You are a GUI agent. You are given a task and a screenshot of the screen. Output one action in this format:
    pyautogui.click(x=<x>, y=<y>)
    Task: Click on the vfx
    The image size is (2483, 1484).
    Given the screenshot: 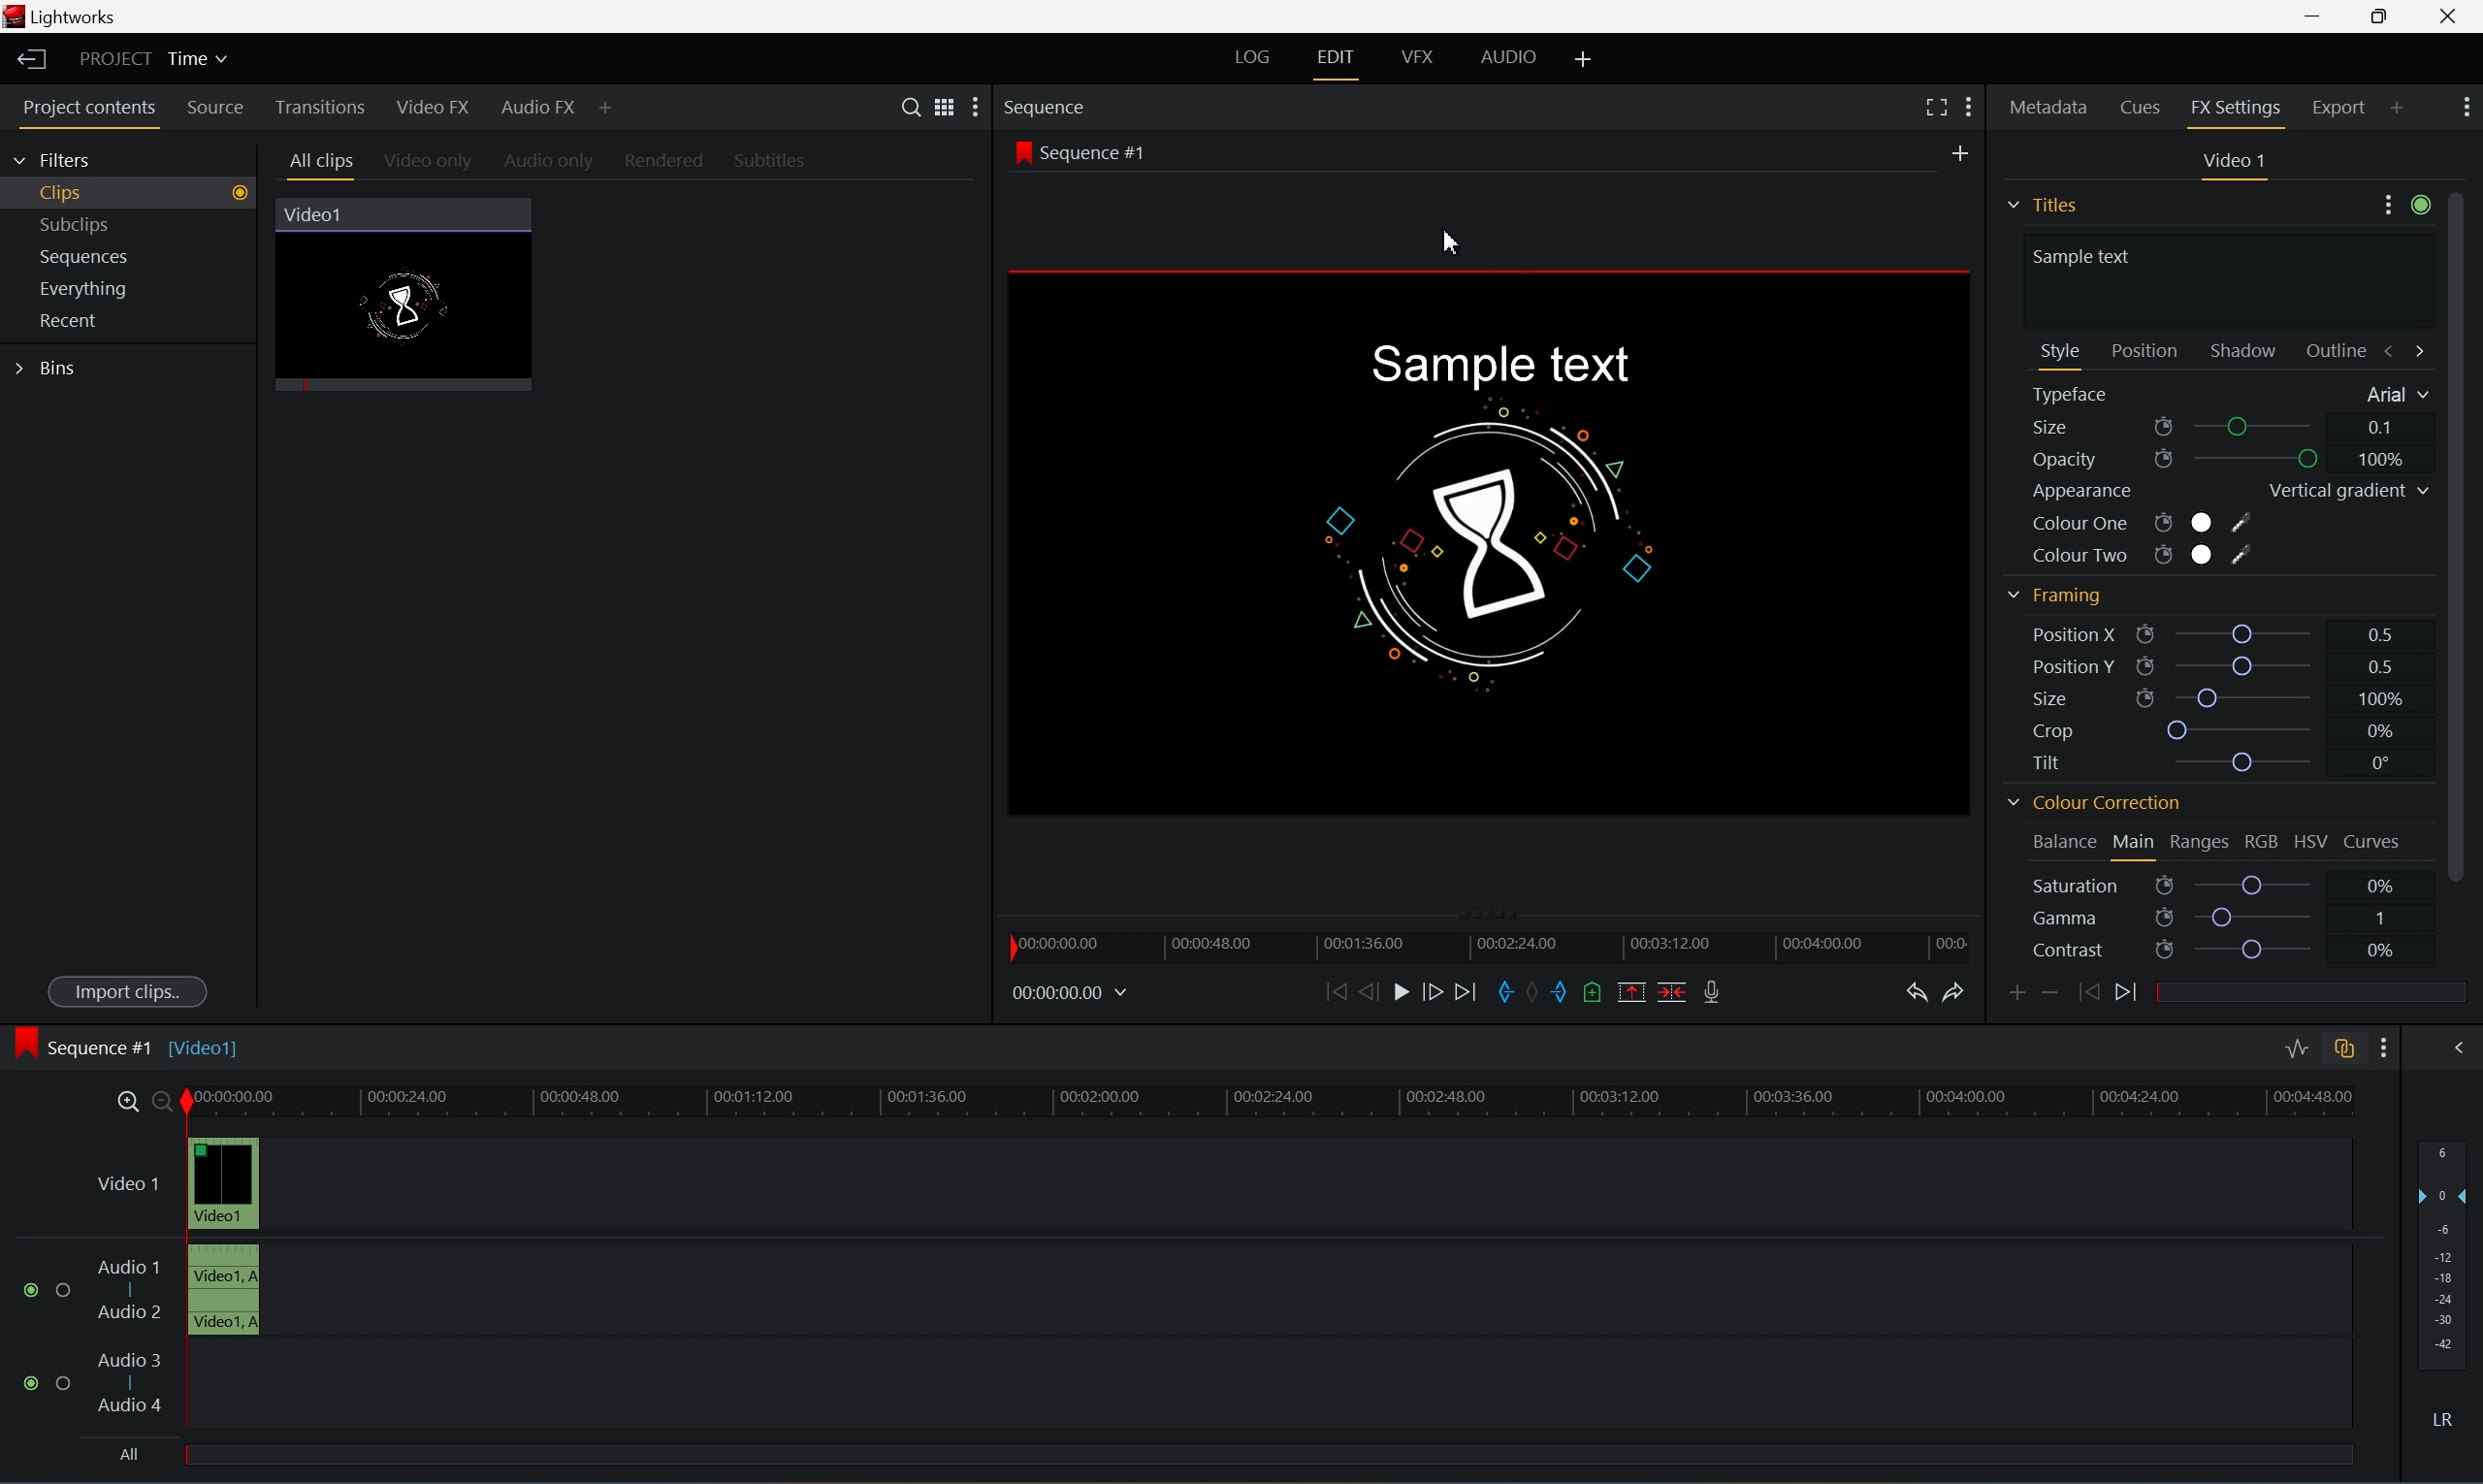 What is the action you would take?
    pyautogui.click(x=1416, y=56)
    